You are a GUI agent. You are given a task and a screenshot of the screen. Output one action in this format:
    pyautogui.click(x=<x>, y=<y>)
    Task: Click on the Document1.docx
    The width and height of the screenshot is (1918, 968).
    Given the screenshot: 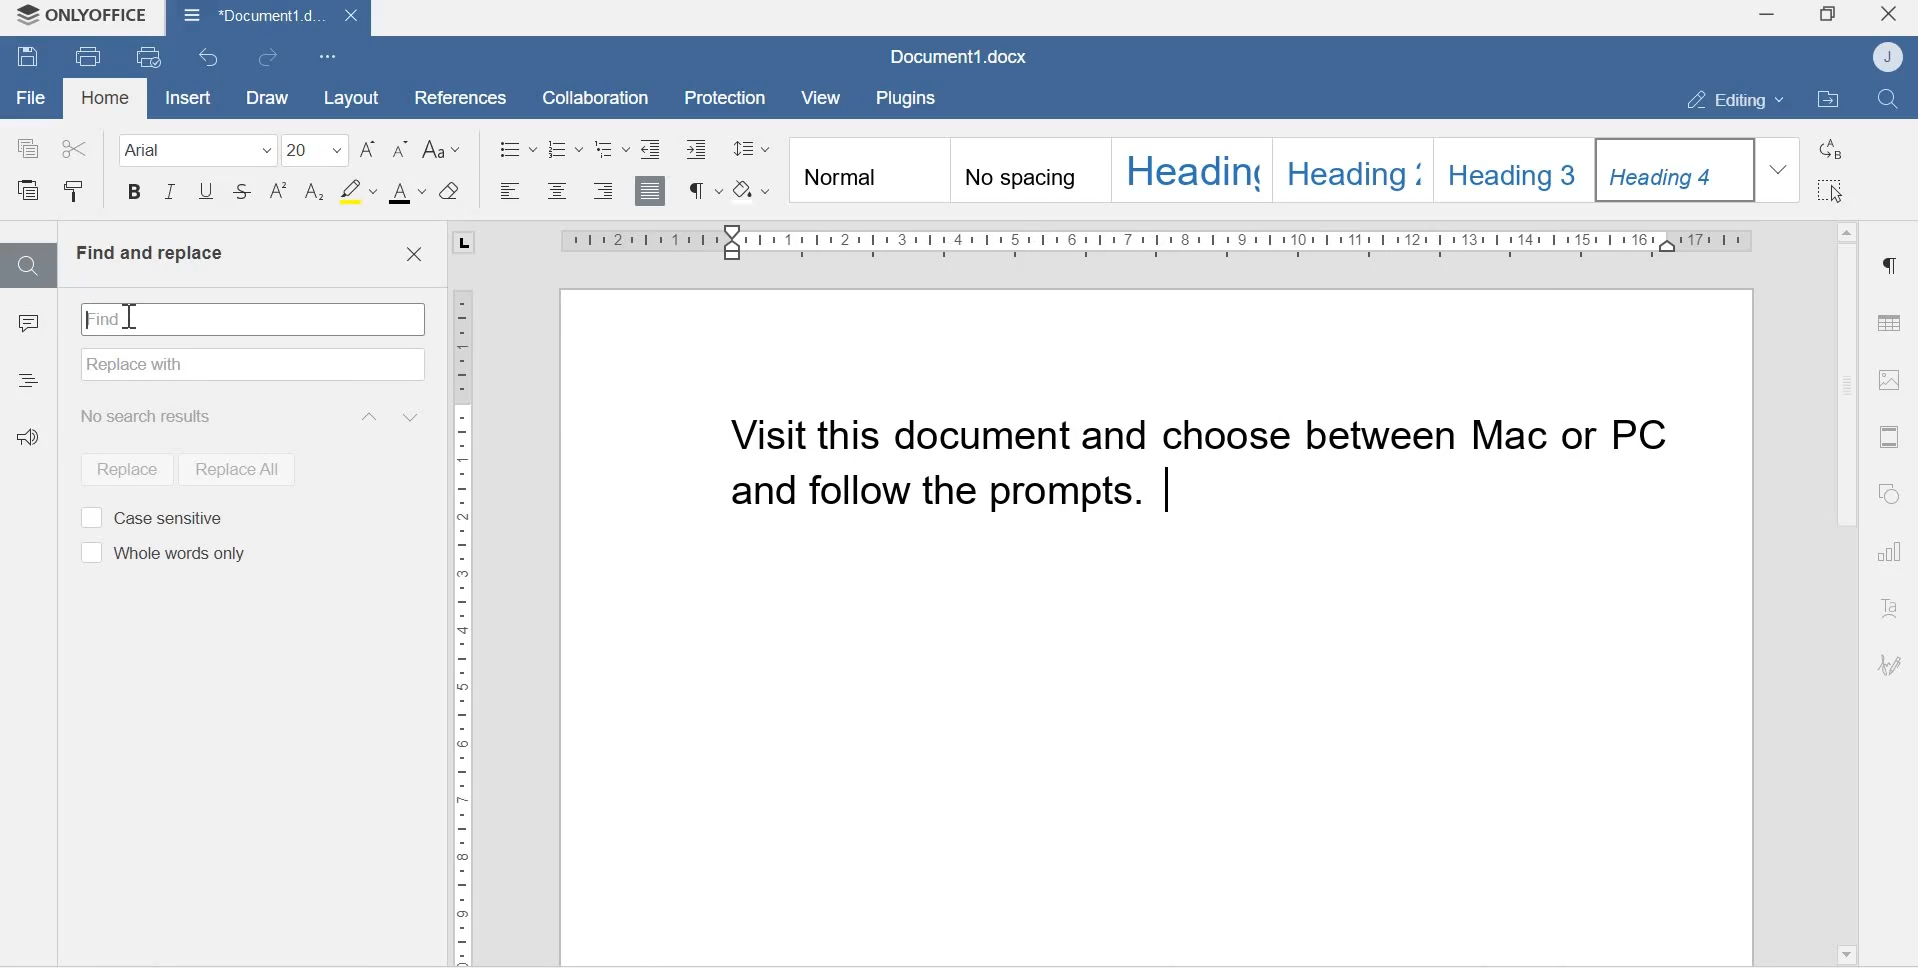 What is the action you would take?
    pyautogui.click(x=267, y=17)
    